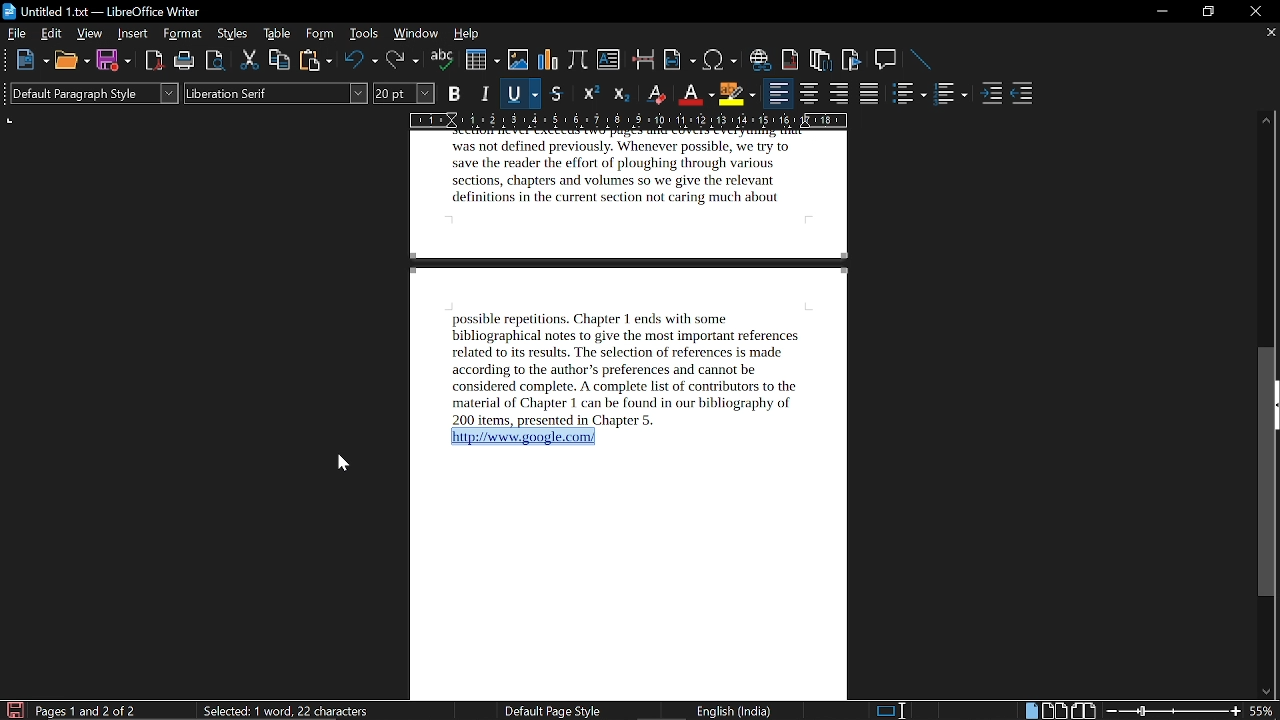 This screenshot has height=720, width=1280. What do you see at coordinates (466, 34) in the screenshot?
I see `help` at bounding box center [466, 34].